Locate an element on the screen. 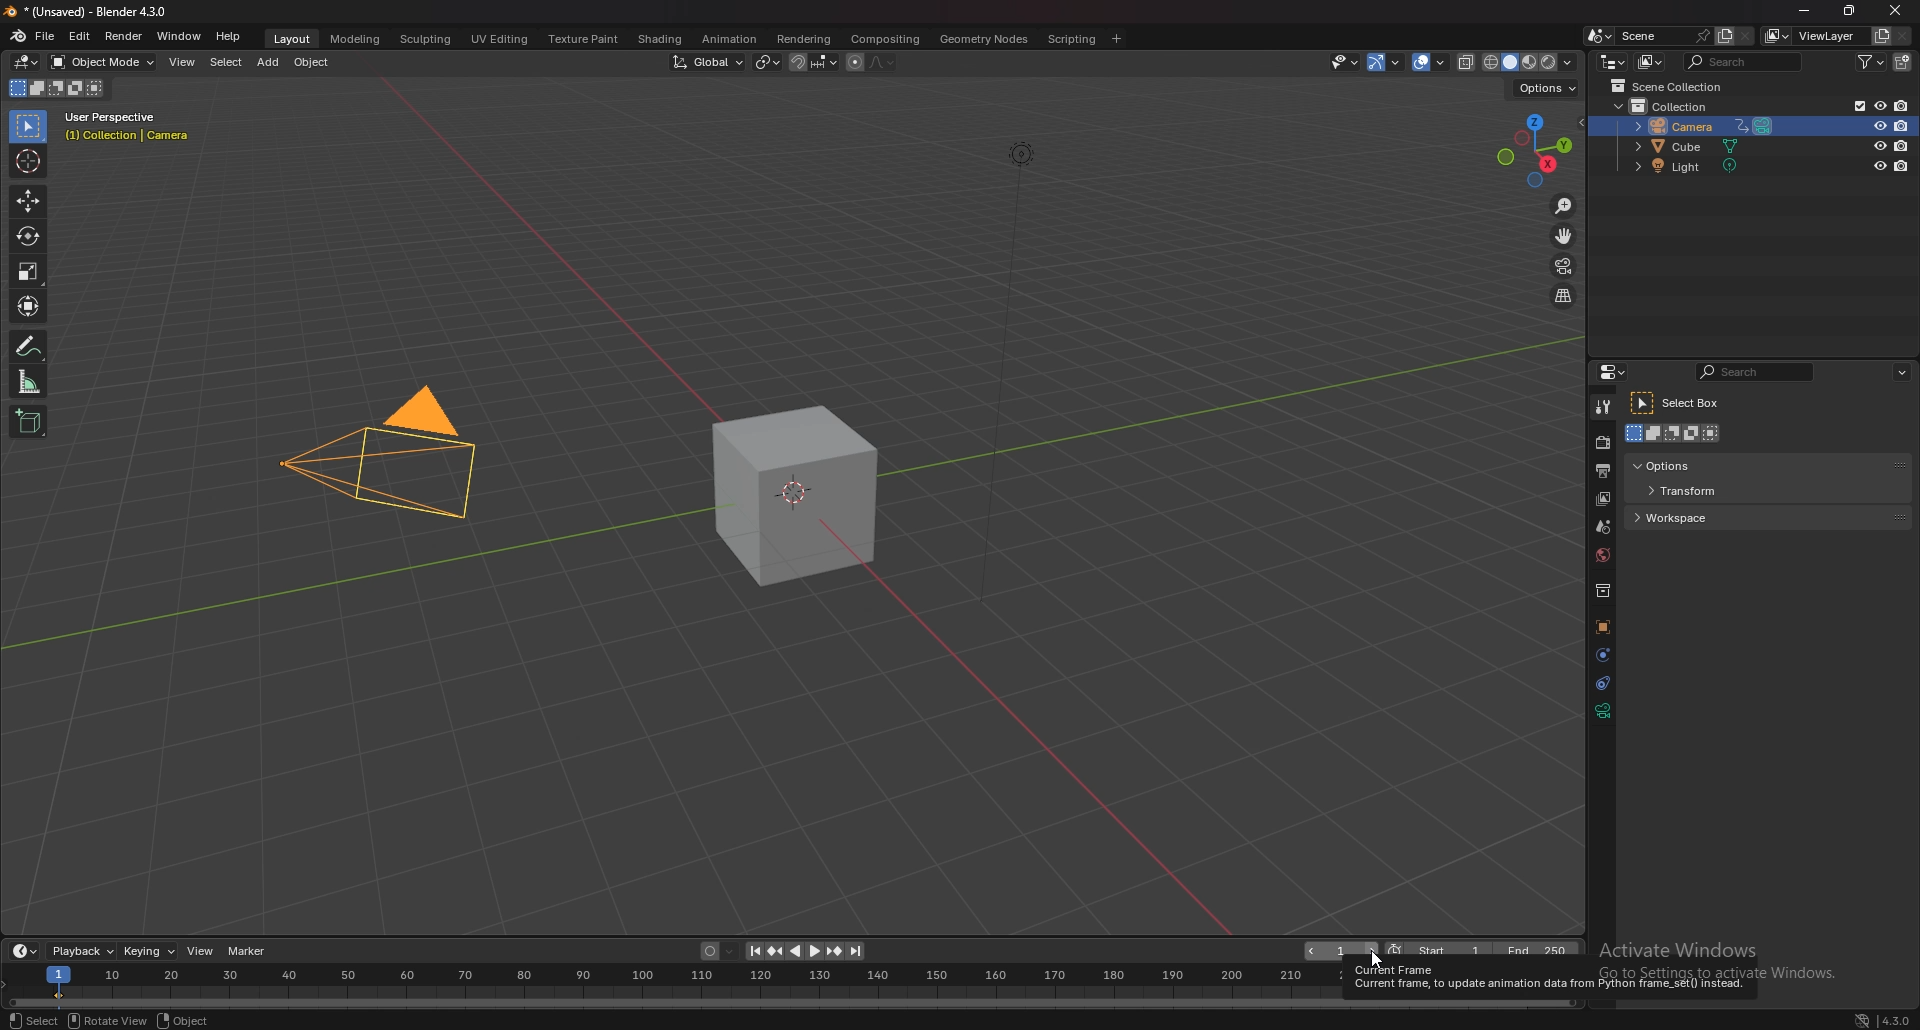  exclude from viewlayer is located at coordinates (1851, 105).